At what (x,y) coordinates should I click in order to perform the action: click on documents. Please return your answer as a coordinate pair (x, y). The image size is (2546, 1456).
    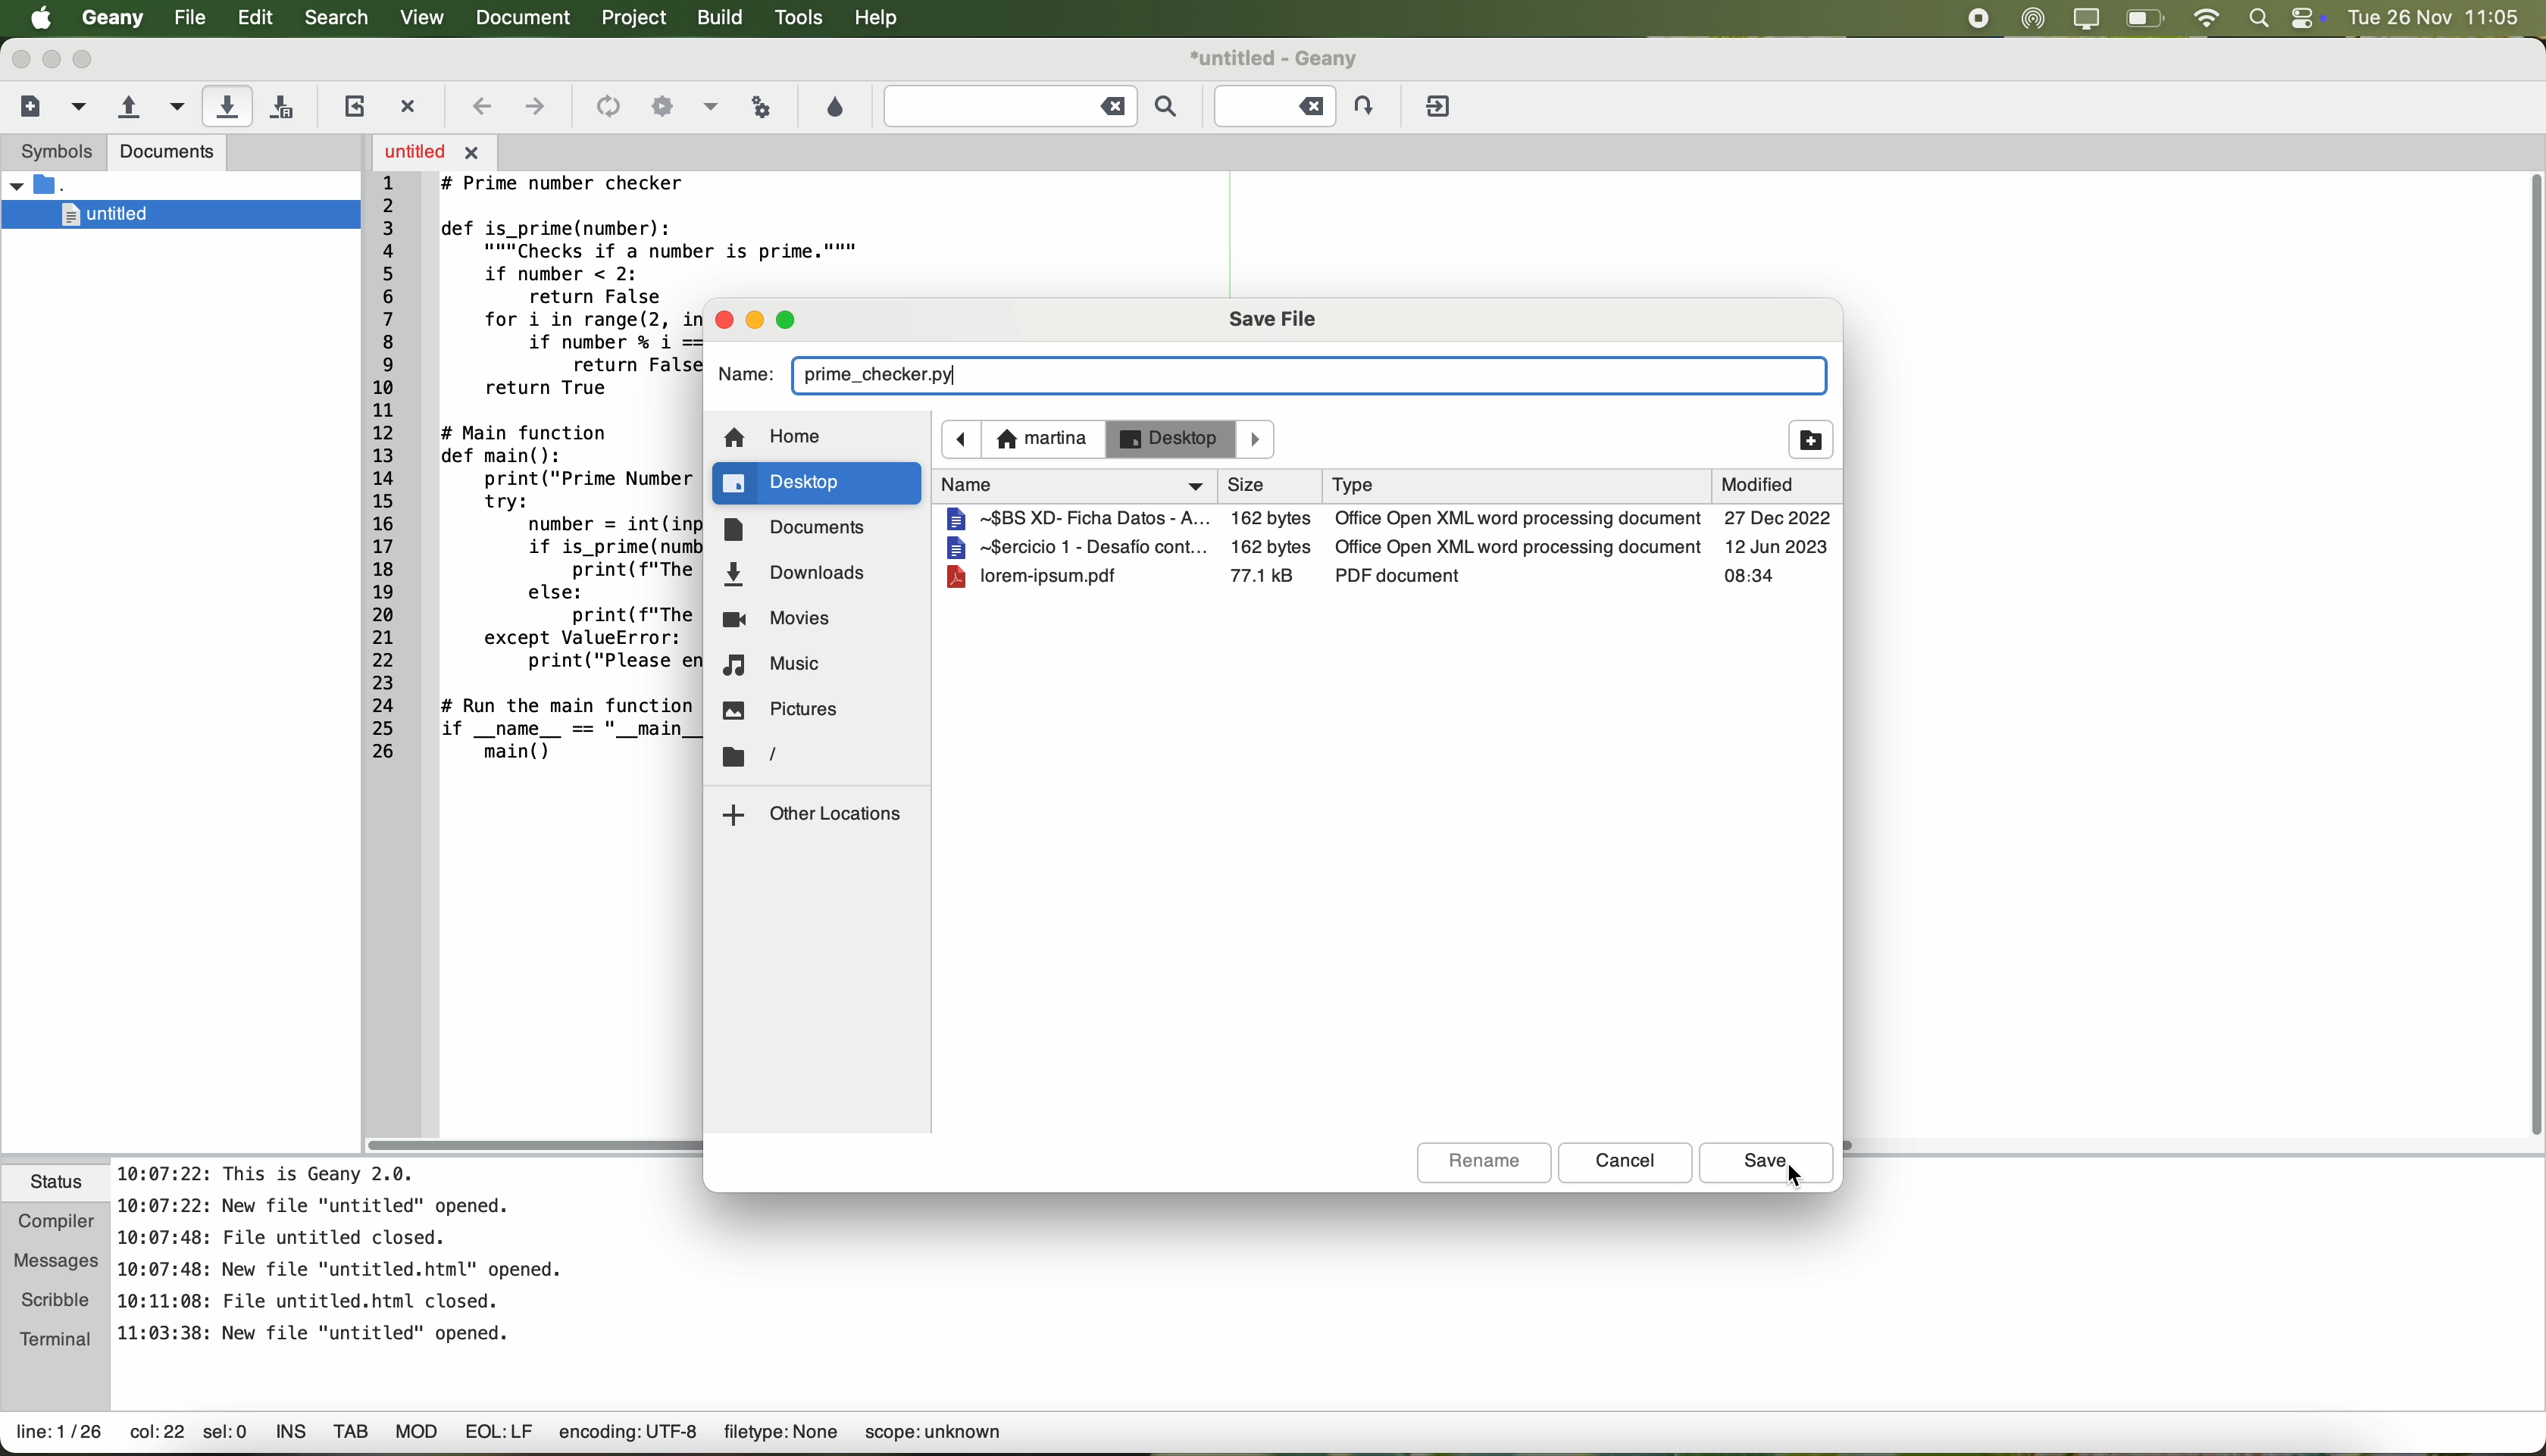
    Looking at the image, I should click on (824, 533).